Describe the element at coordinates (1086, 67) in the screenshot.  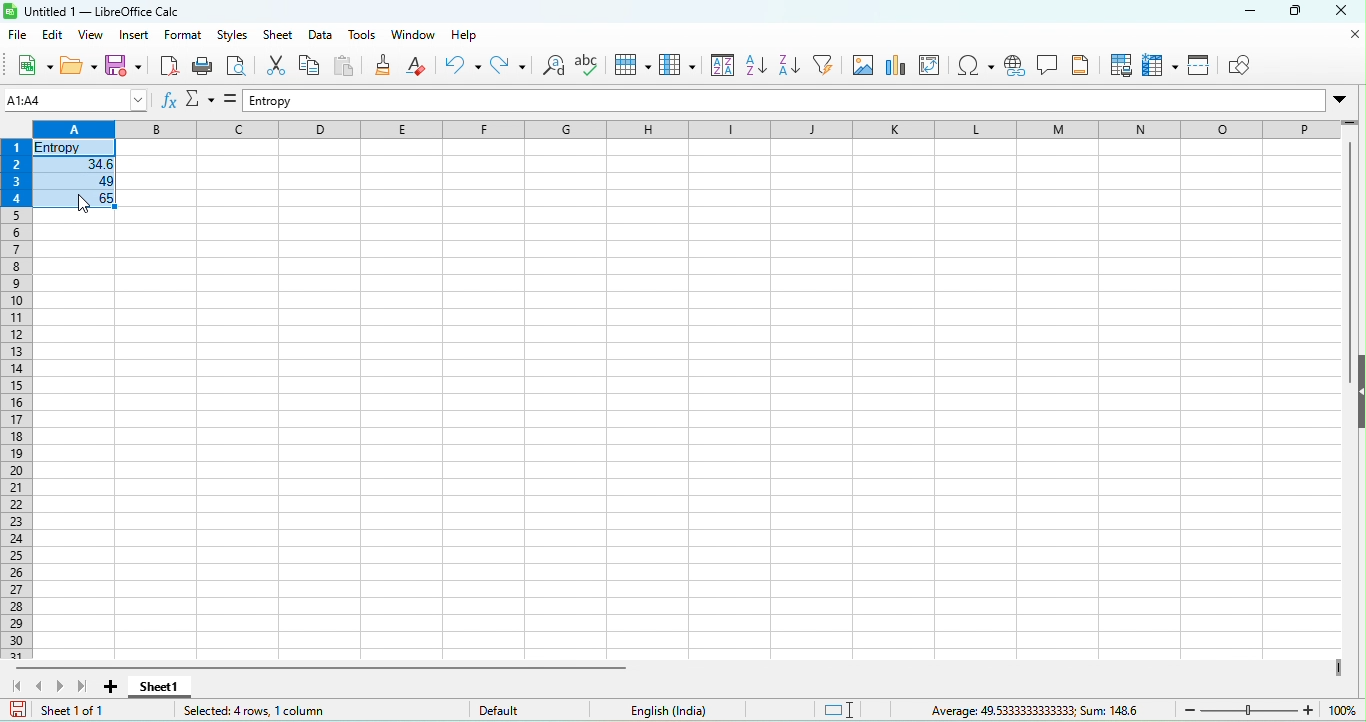
I see `headers and footers` at that location.